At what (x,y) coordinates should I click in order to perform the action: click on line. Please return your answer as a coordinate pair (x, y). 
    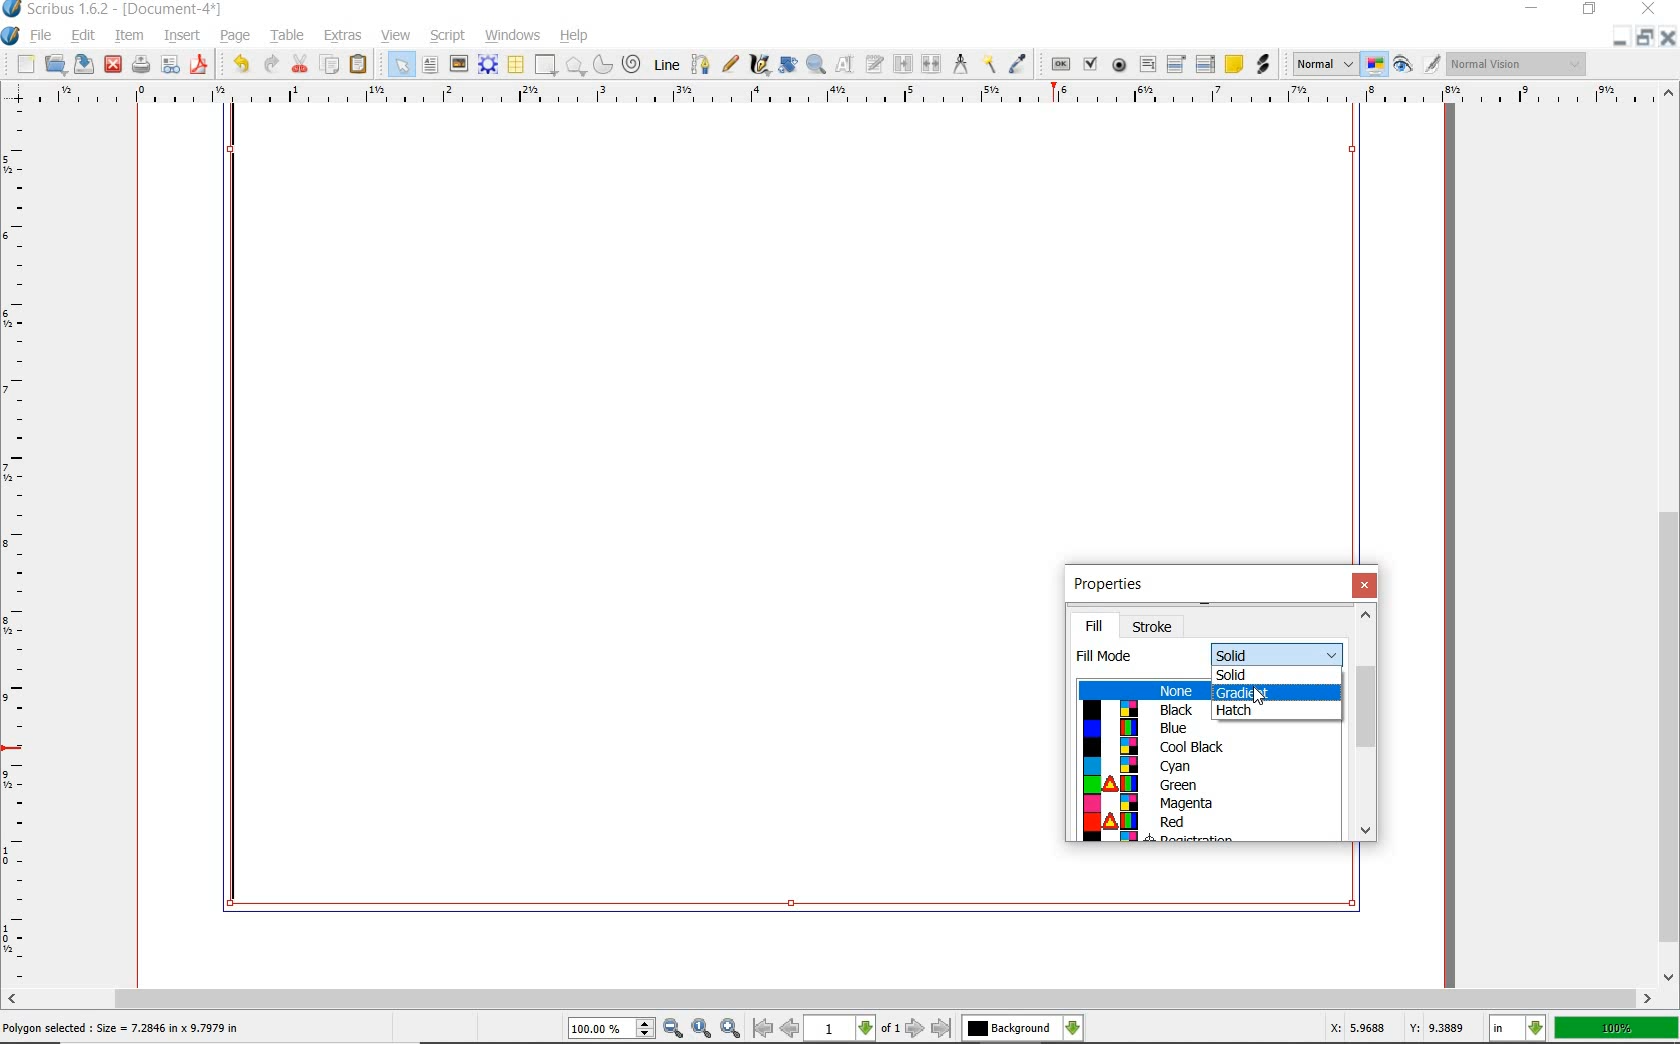
    Looking at the image, I should click on (666, 65).